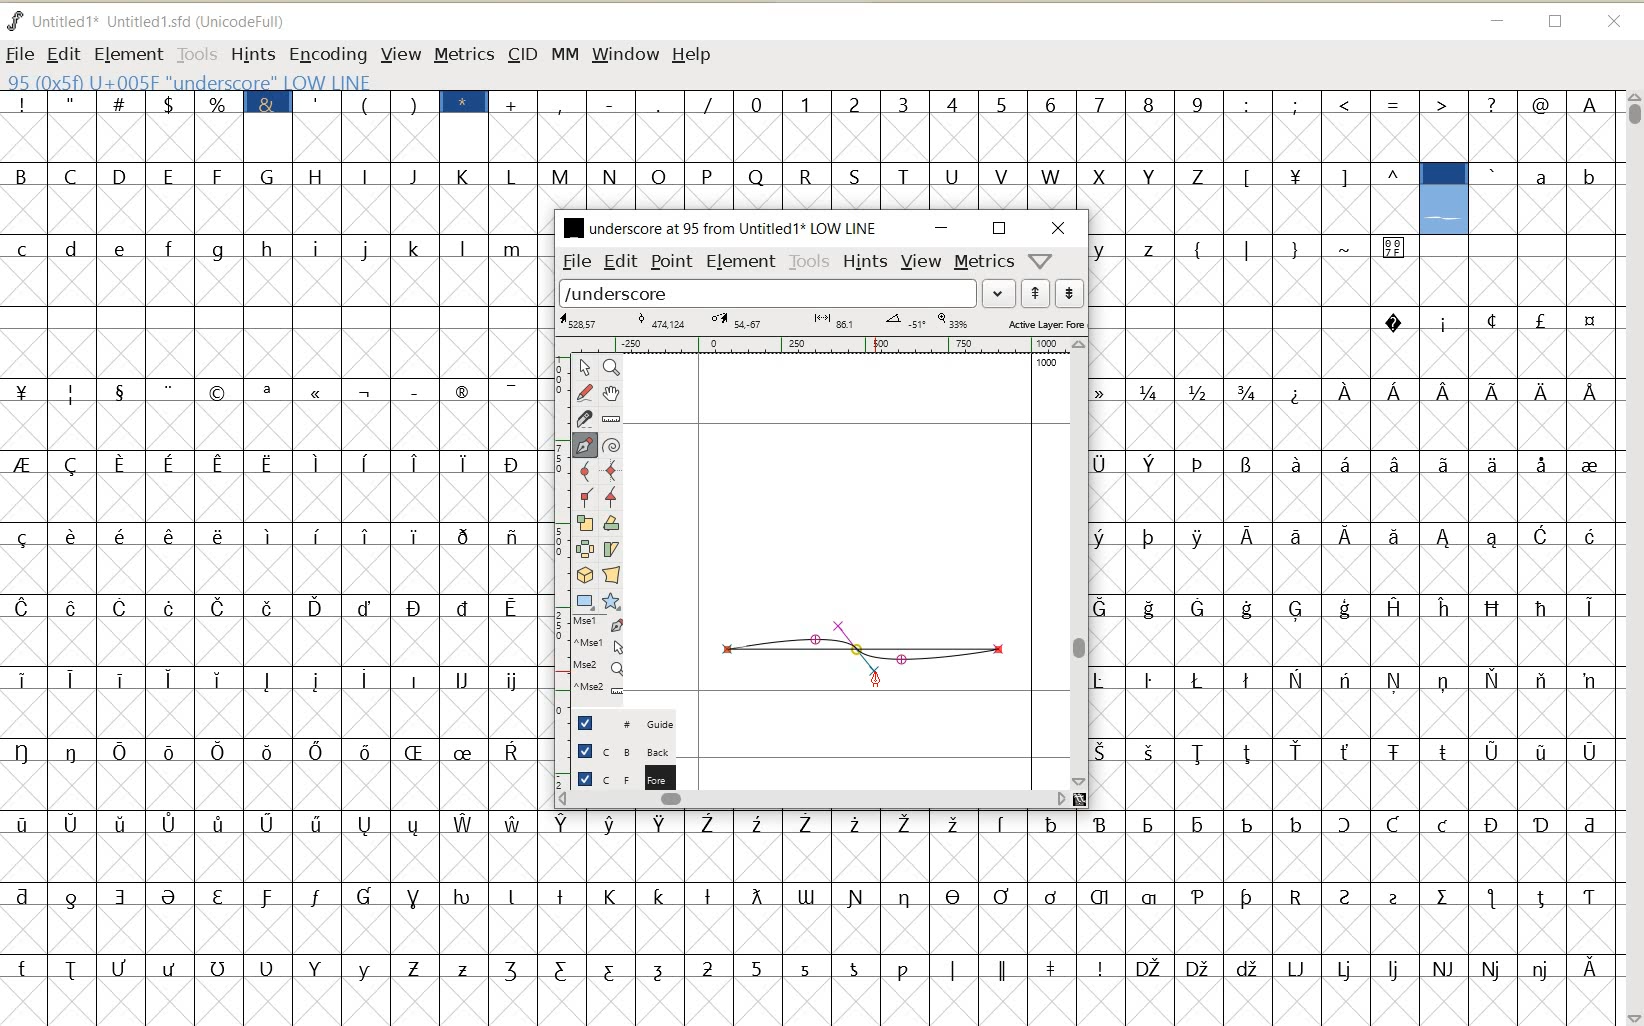 The image size is (1644, 1026). Describe the element at coordinates (1556, 23) in the screenshot. I see `RESTORE` at that location.